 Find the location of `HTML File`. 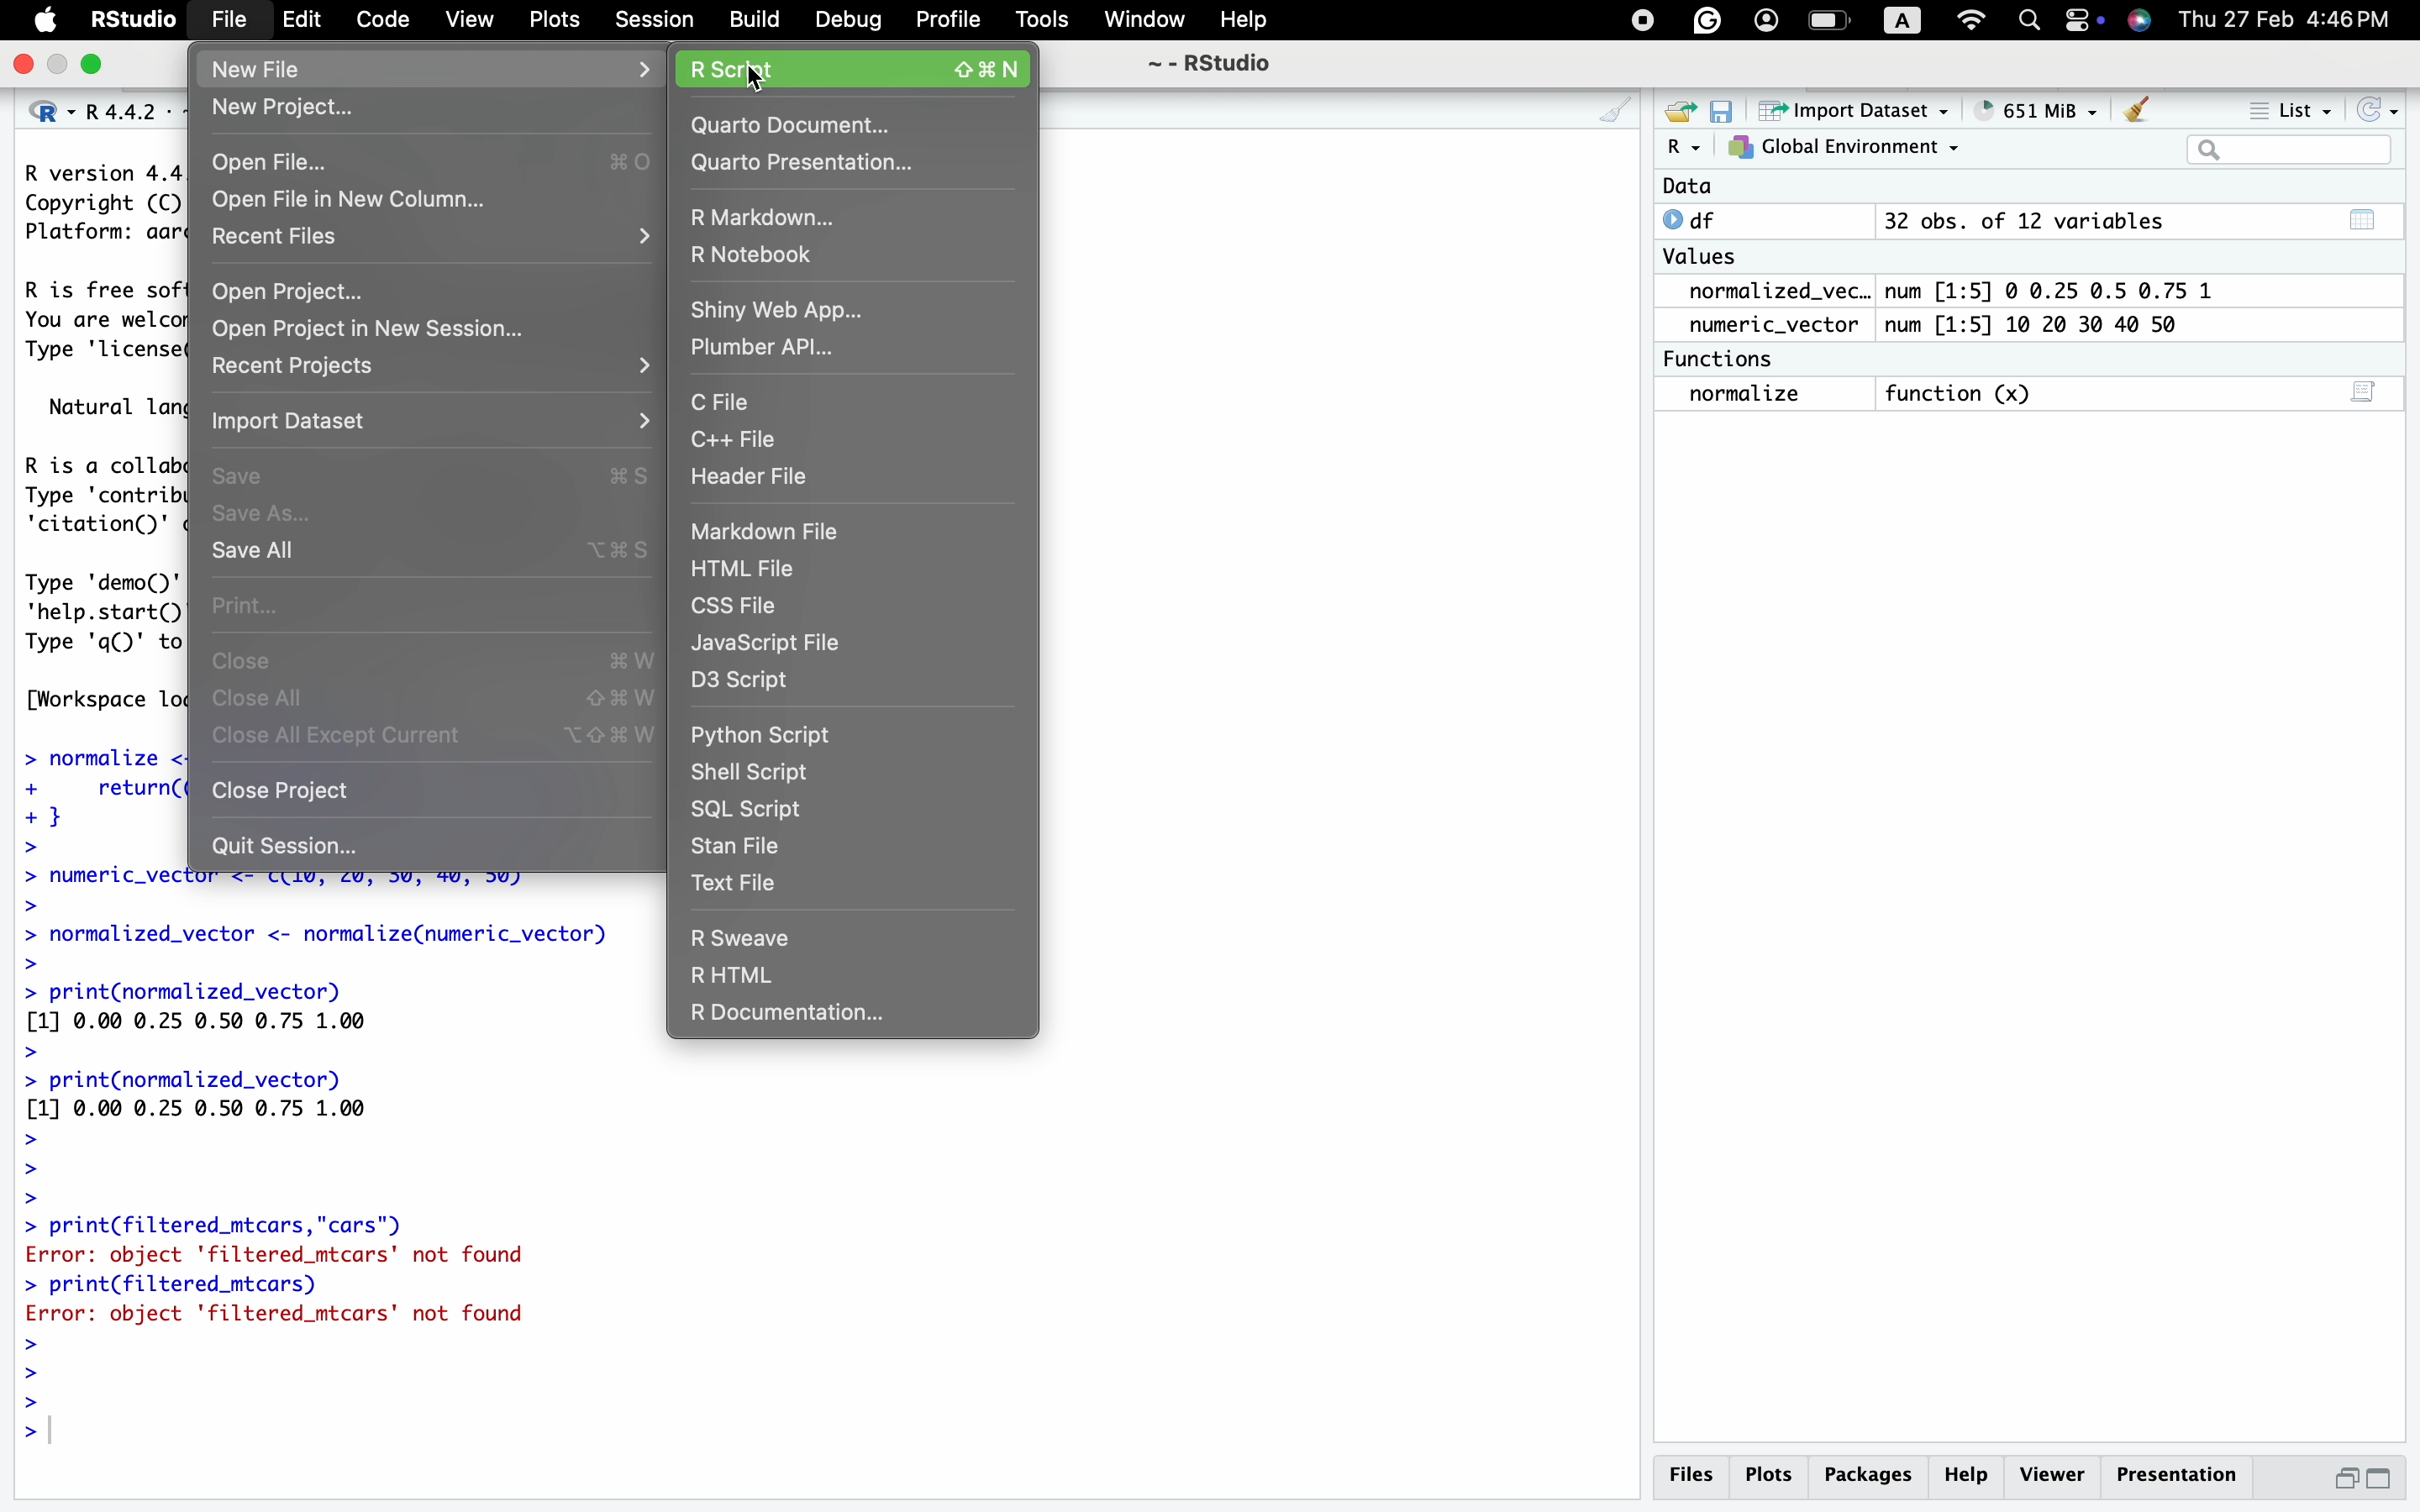

HTML File is located at coordinates (757, 570).